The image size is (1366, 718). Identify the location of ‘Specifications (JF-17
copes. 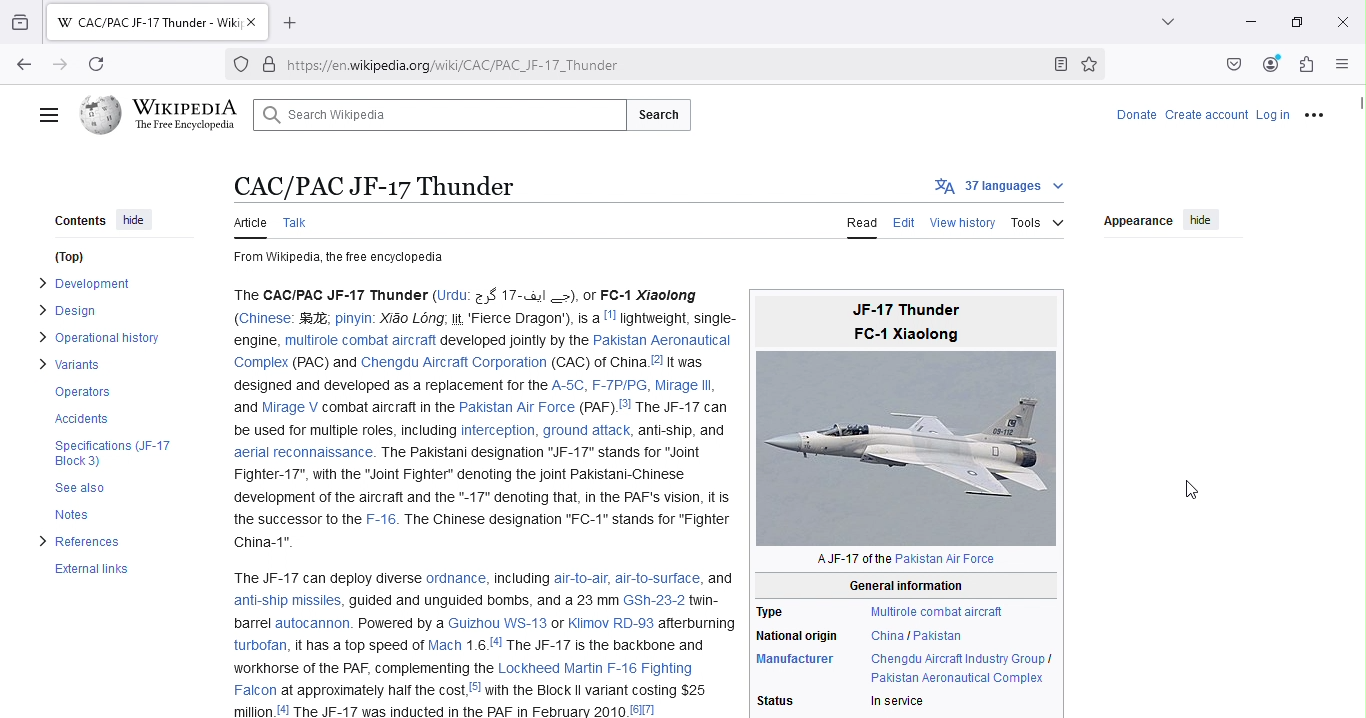
(109, 451).